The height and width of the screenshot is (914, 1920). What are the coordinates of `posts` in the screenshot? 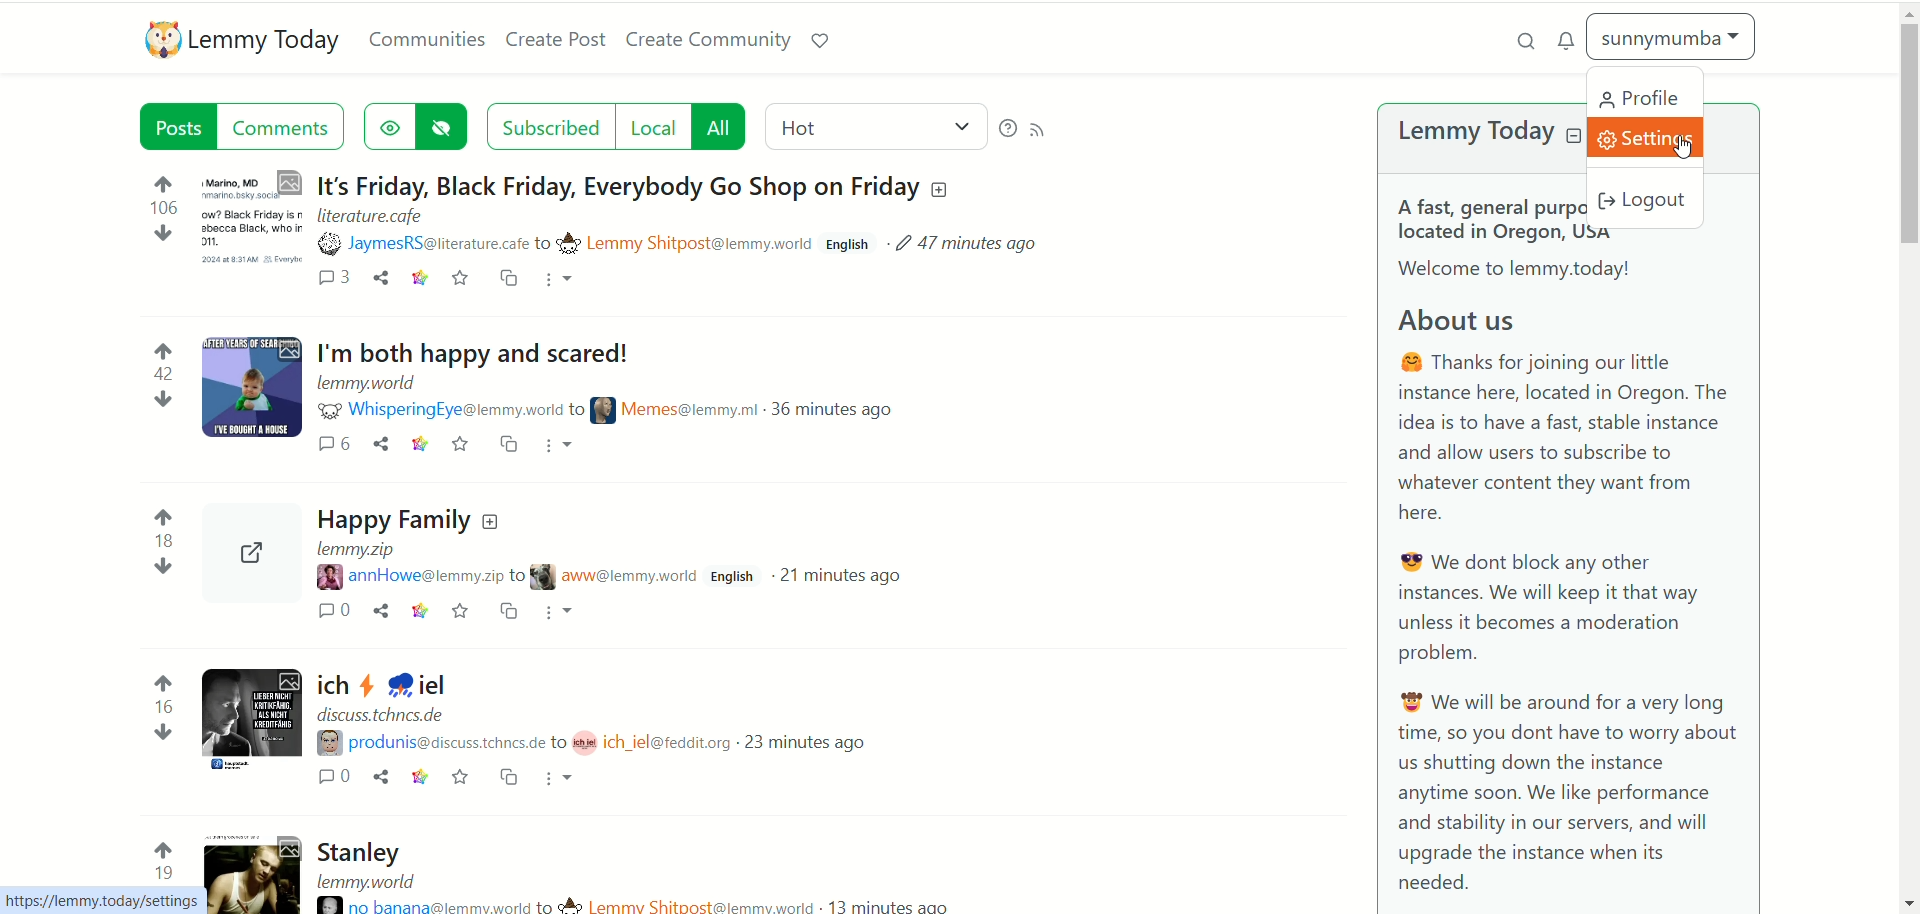 It's located at (663, 622).